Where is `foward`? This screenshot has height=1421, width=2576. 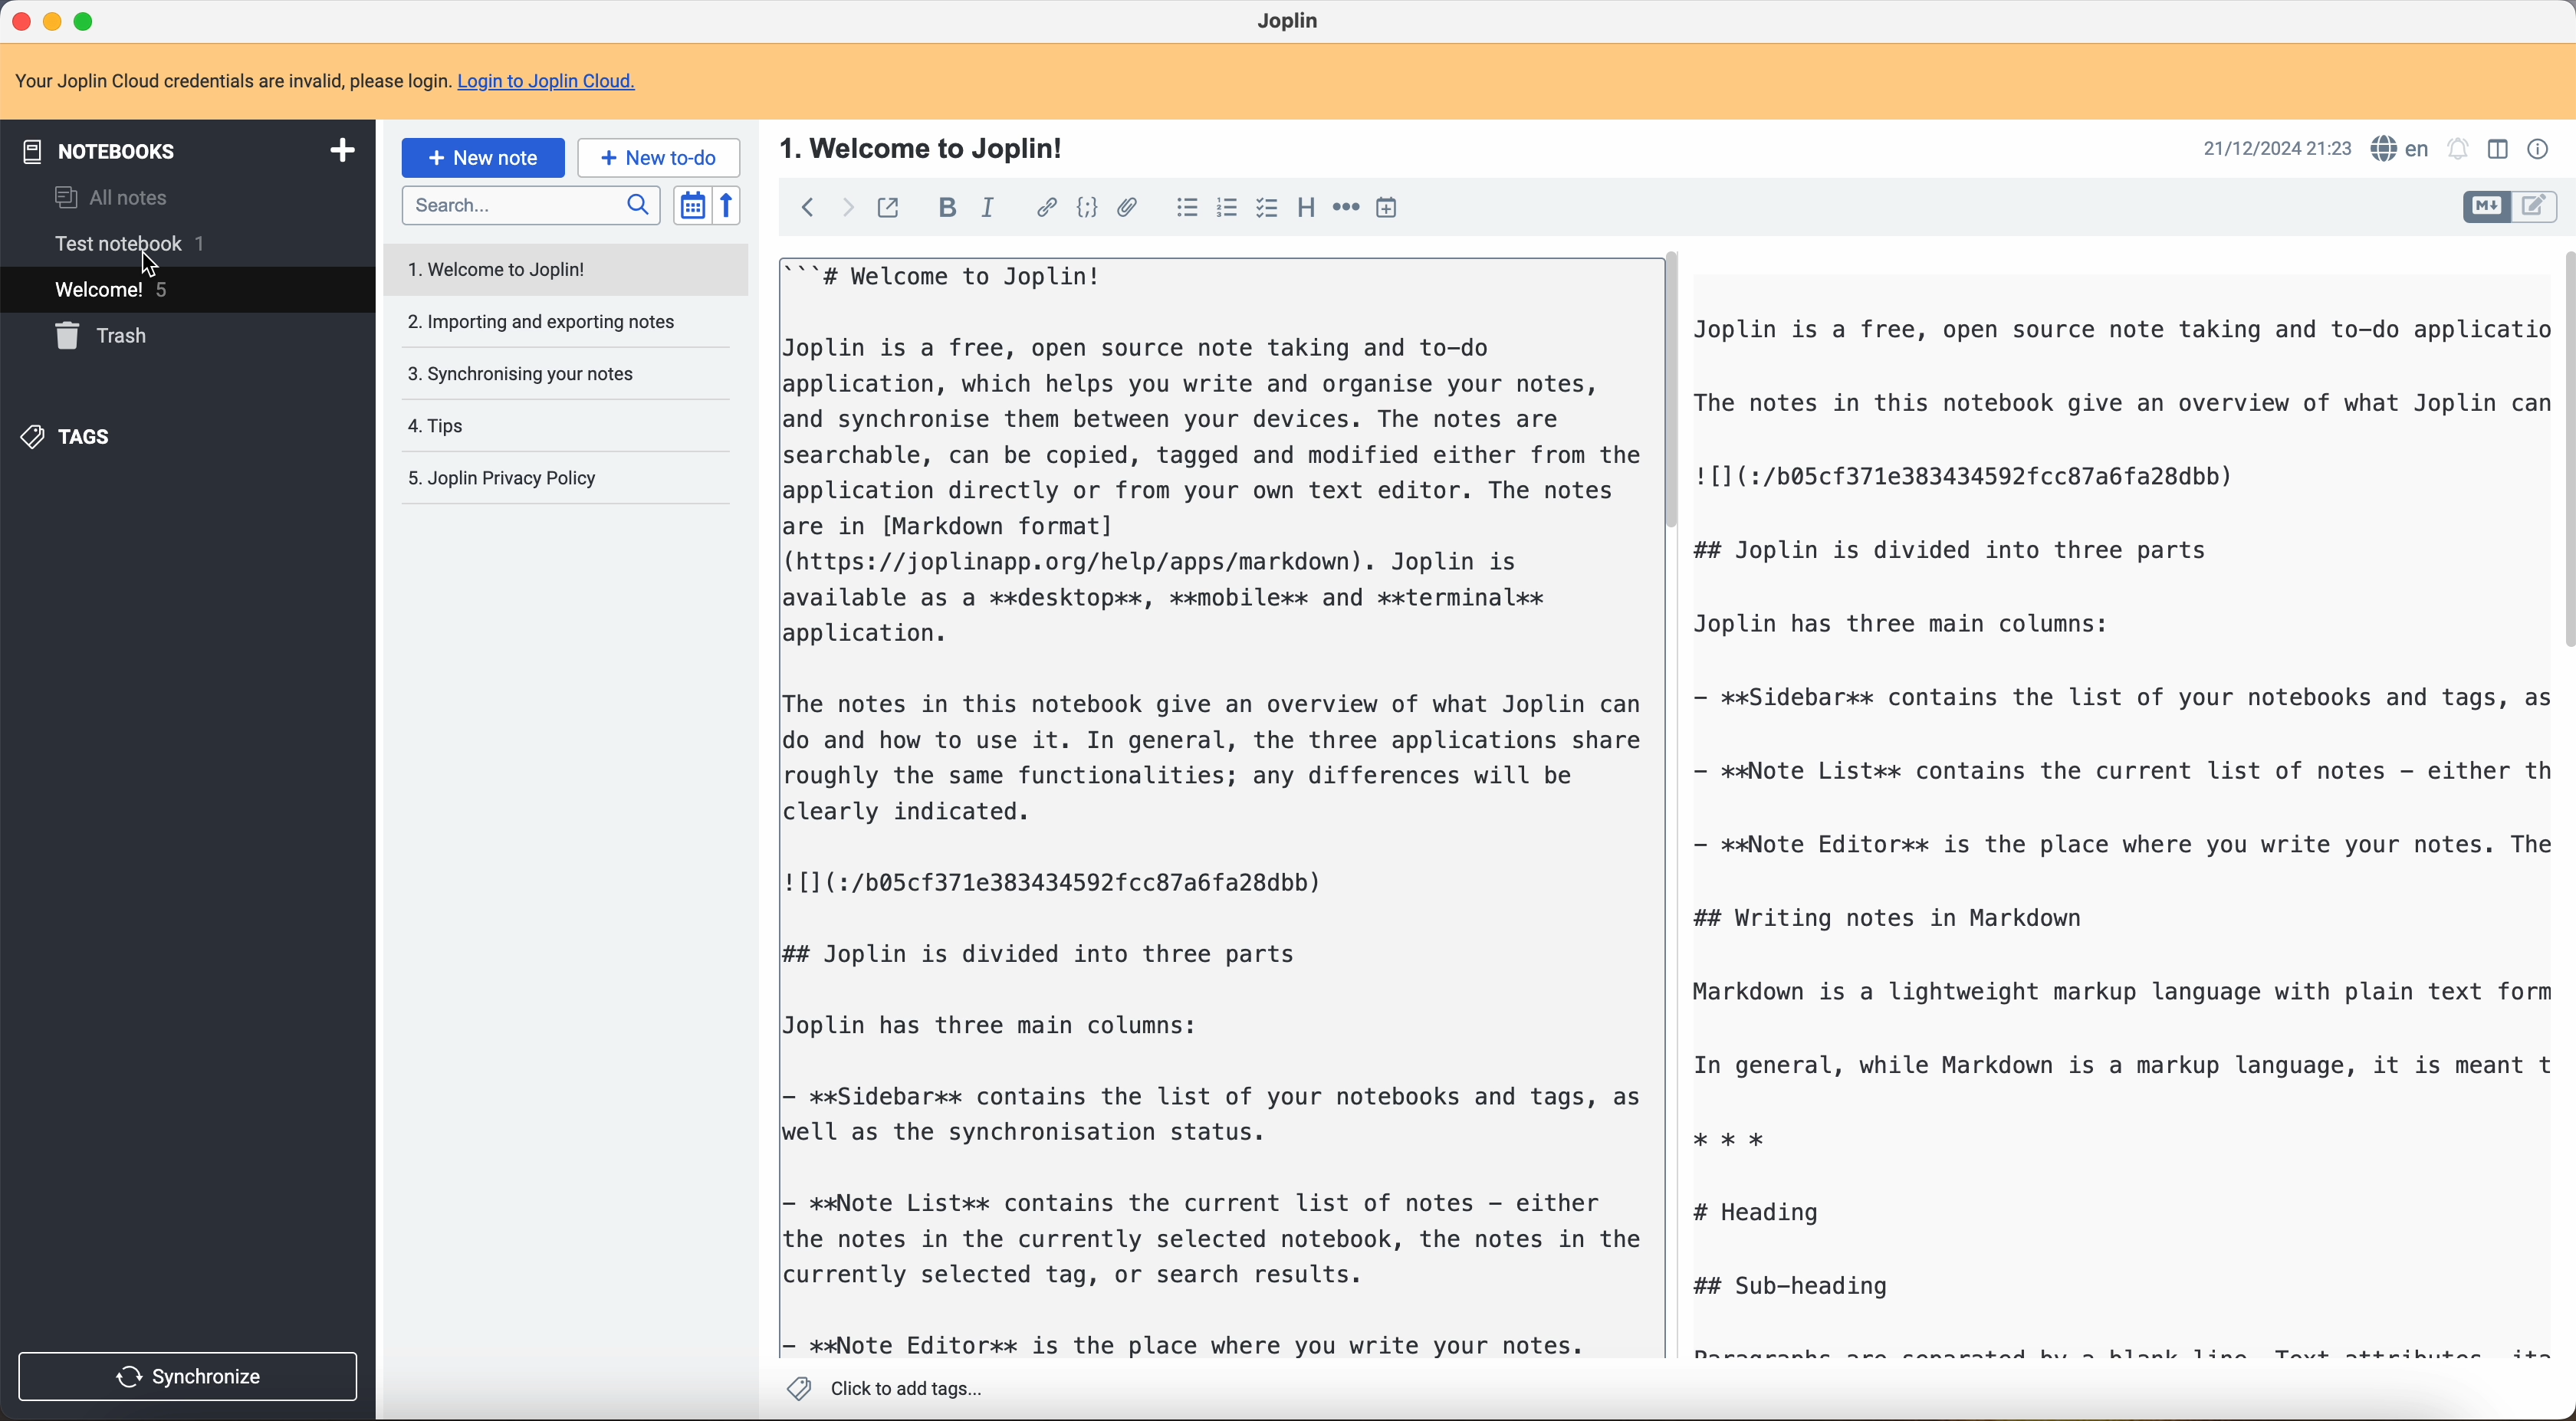
foward is located at coordinates (848, 207).